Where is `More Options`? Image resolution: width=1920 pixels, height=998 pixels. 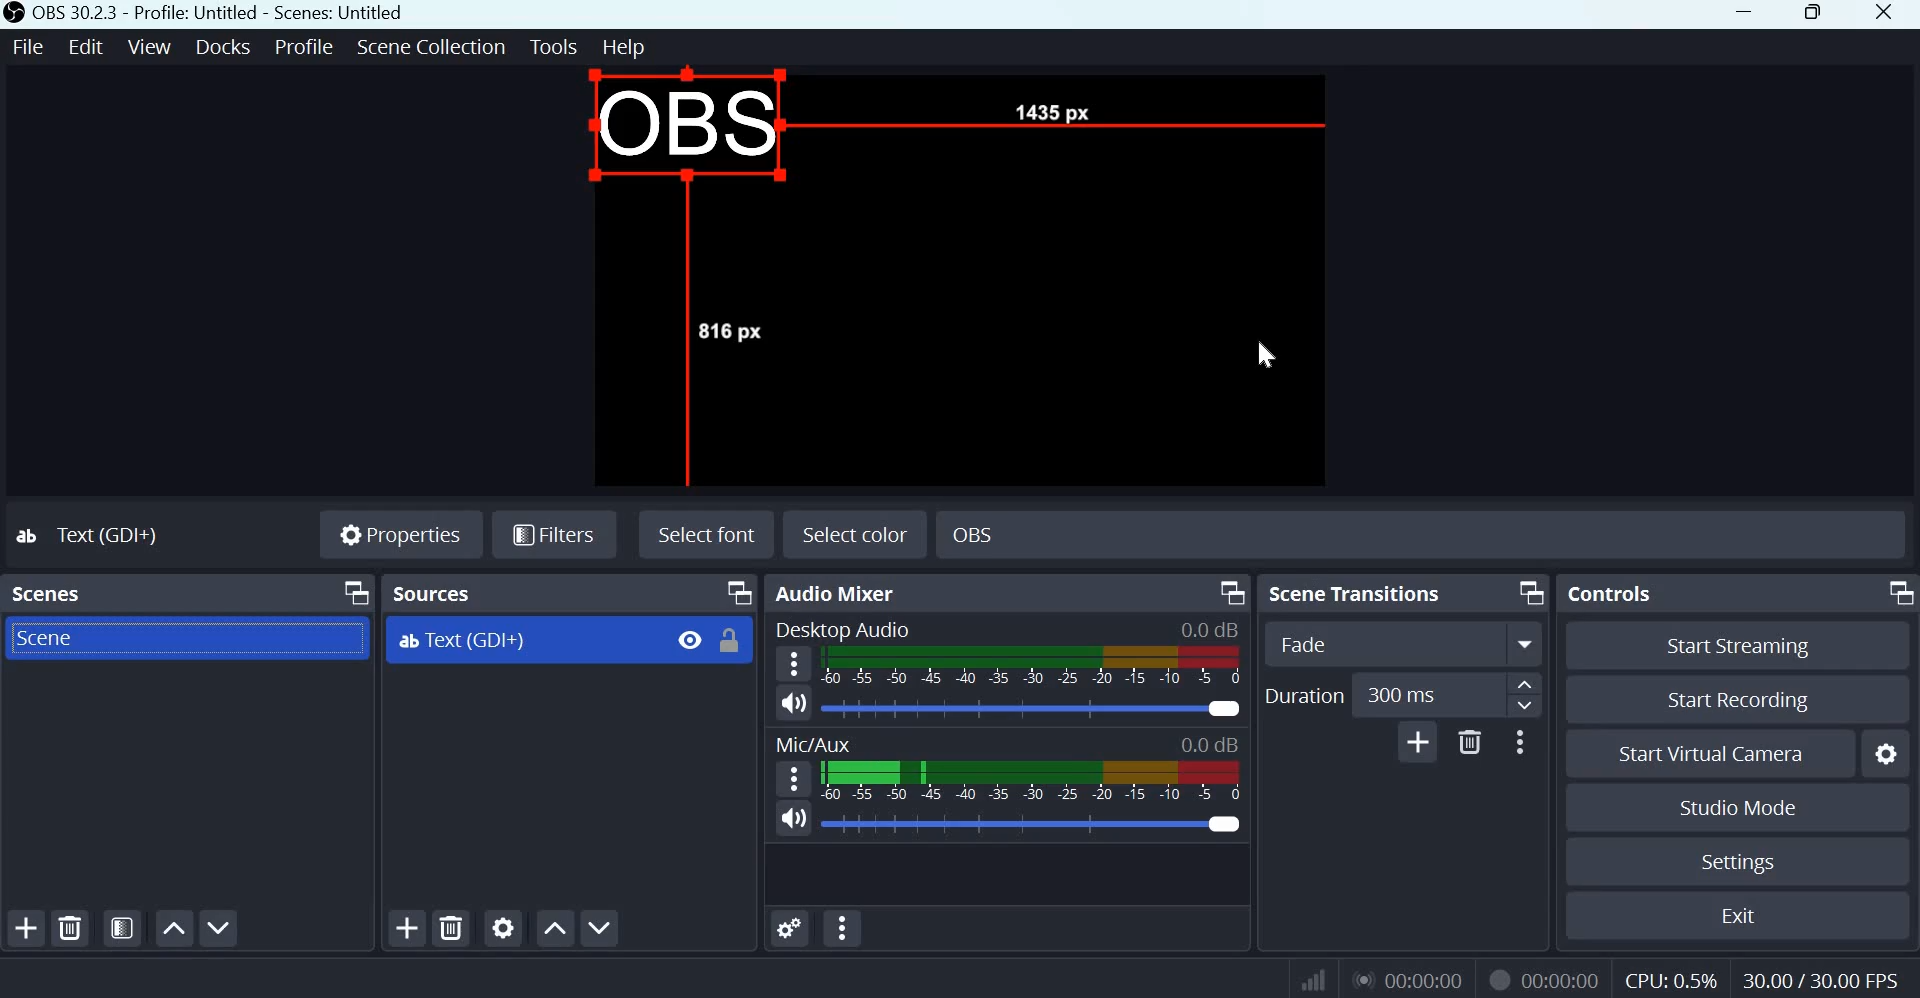 More Options is located at coordinates (1519, 741).